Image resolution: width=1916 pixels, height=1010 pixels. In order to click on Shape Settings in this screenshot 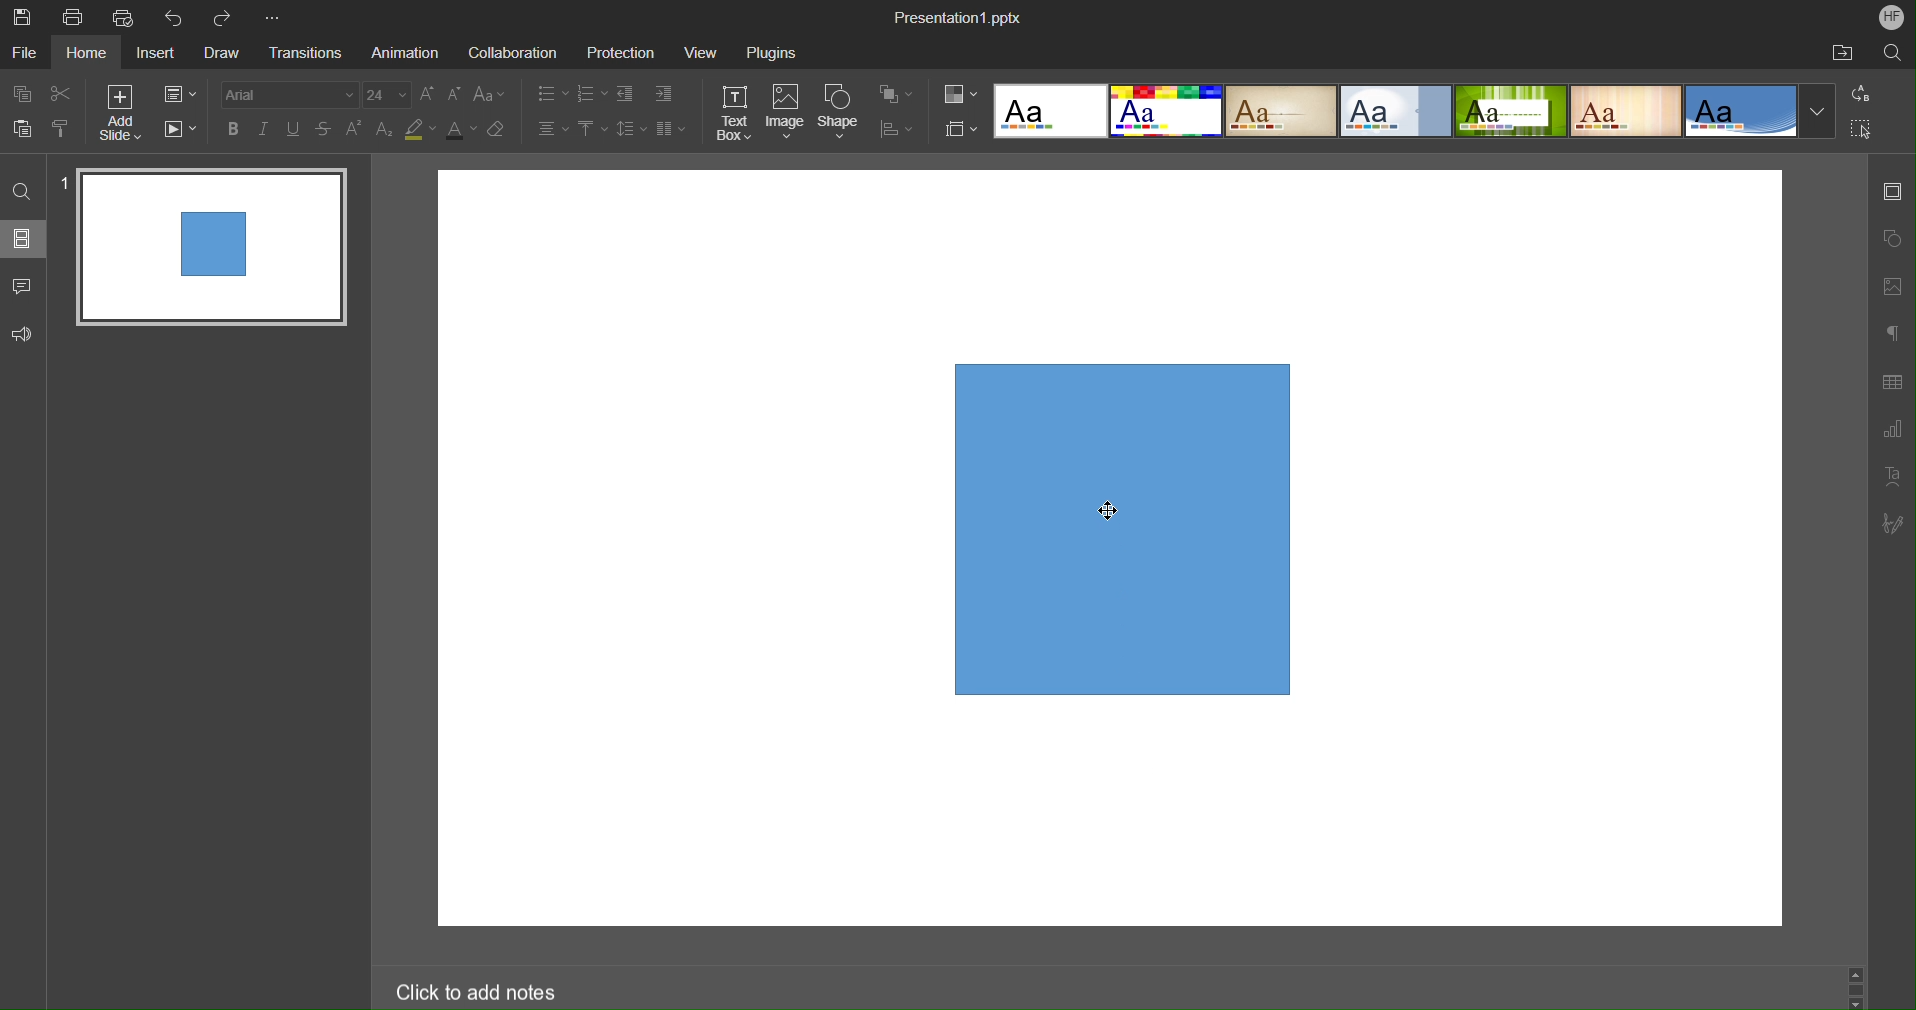, I will do `click(1890, 240)`.